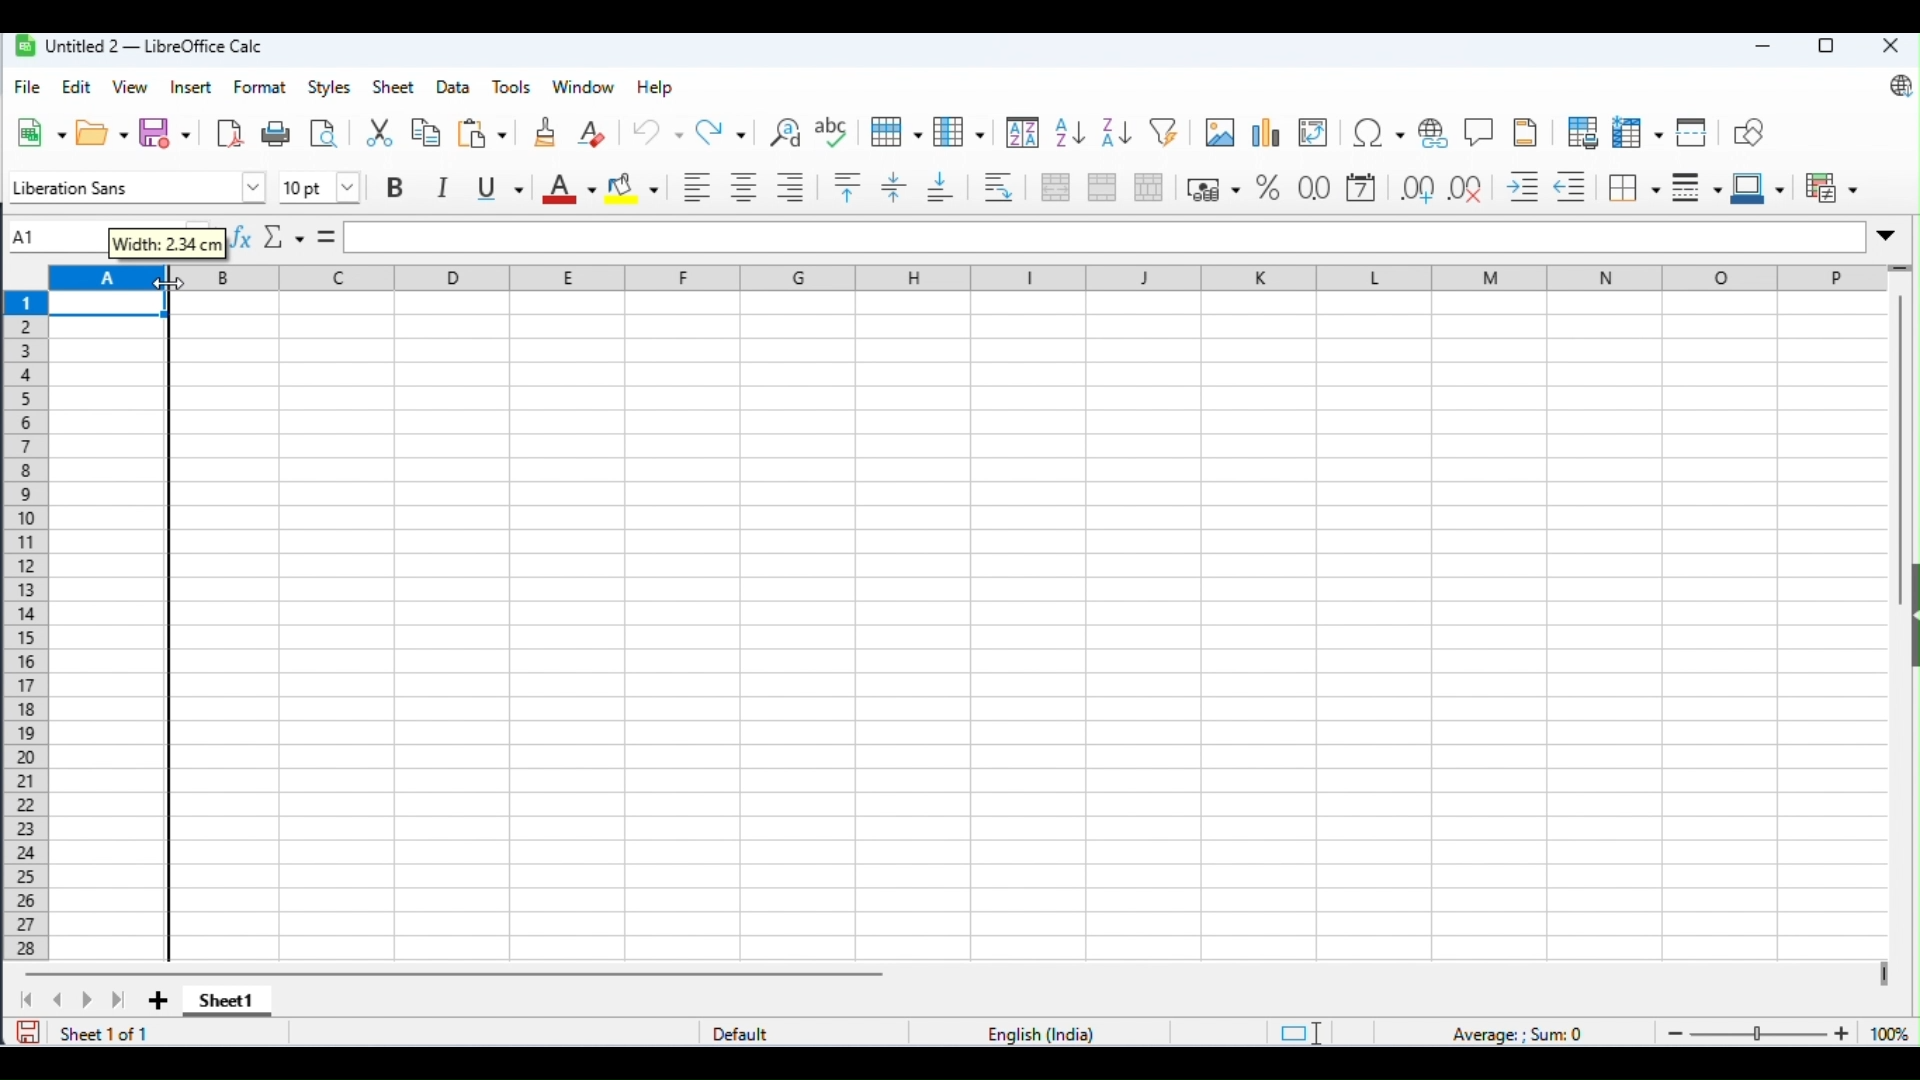 The image size is (1920, 1080). I want to click on underline, so click(499, 185).